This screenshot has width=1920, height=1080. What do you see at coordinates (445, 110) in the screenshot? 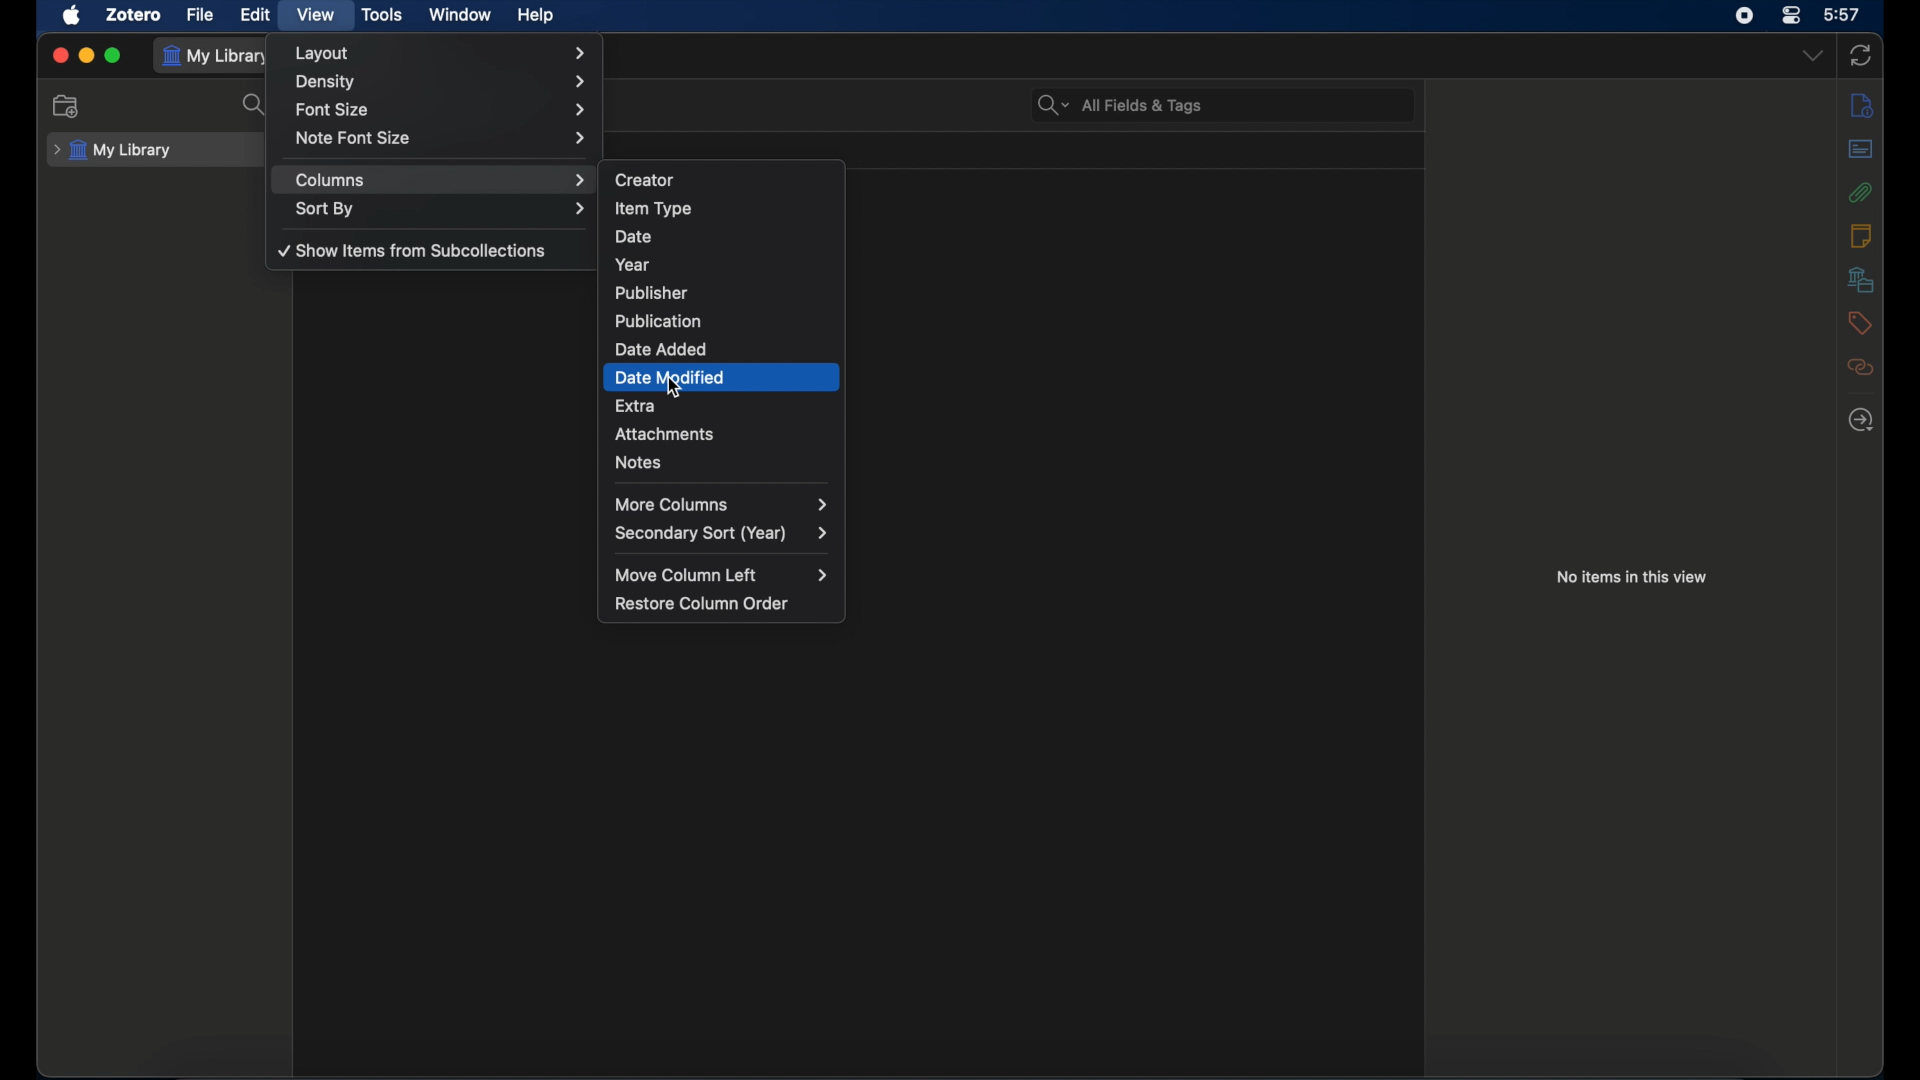
I see `font size` at bounding box center [445, 110].